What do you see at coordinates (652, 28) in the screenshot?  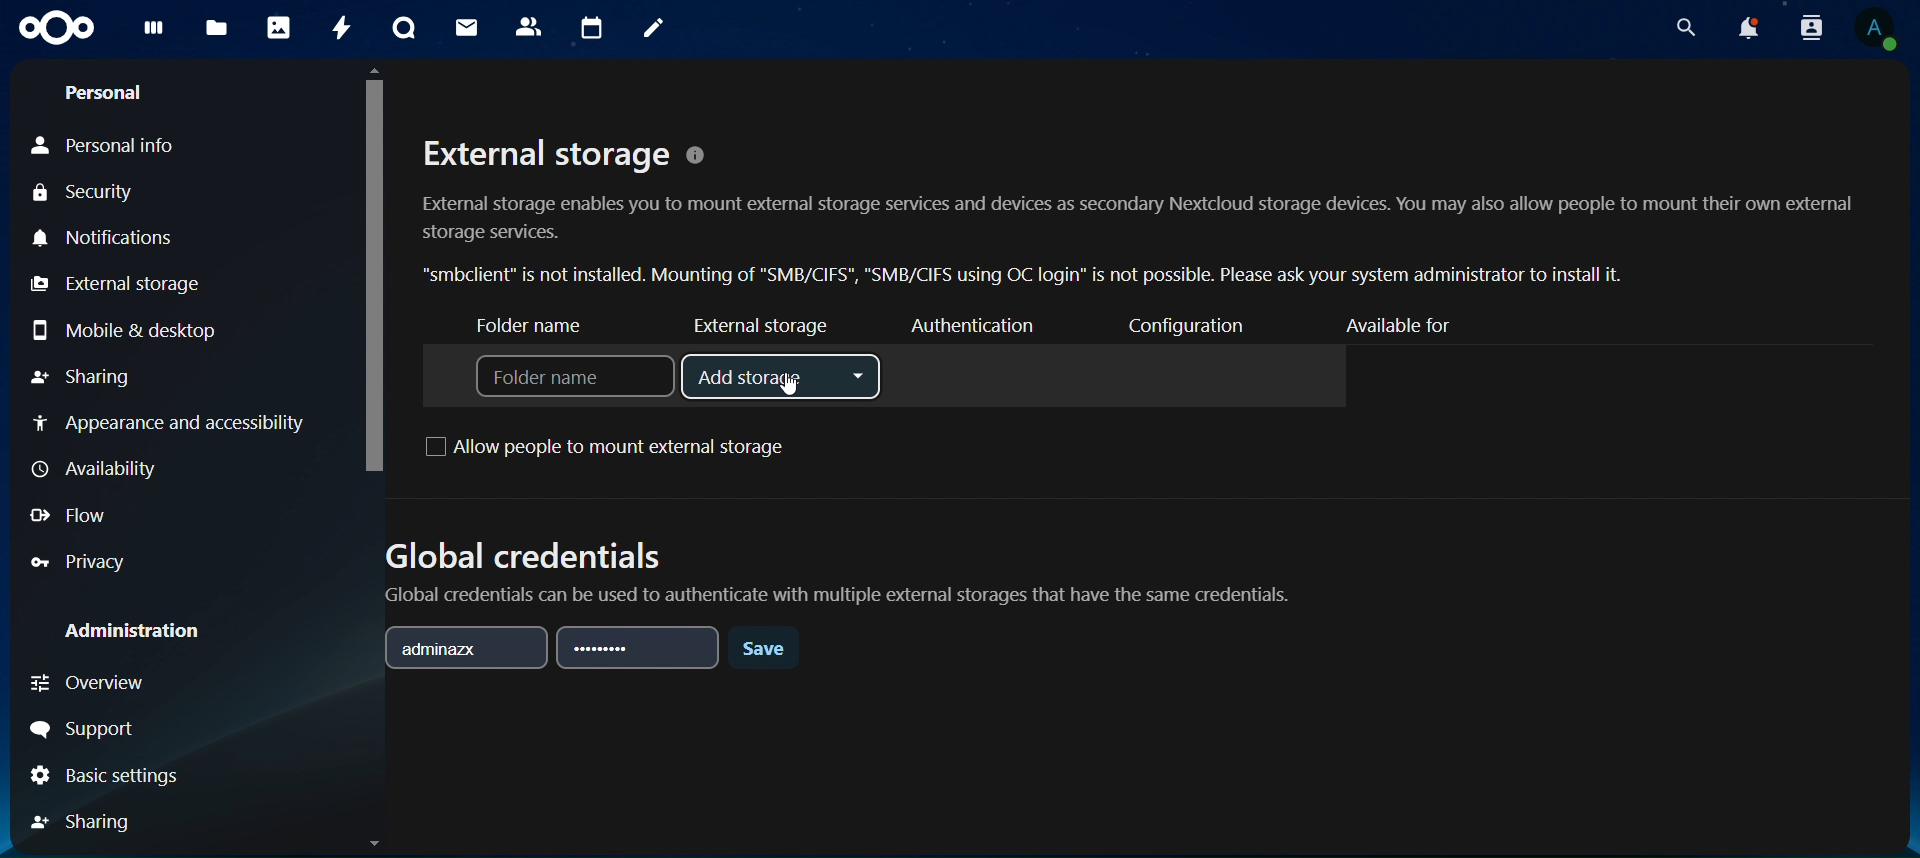 I see `notes` at bounding box center [652, 28].